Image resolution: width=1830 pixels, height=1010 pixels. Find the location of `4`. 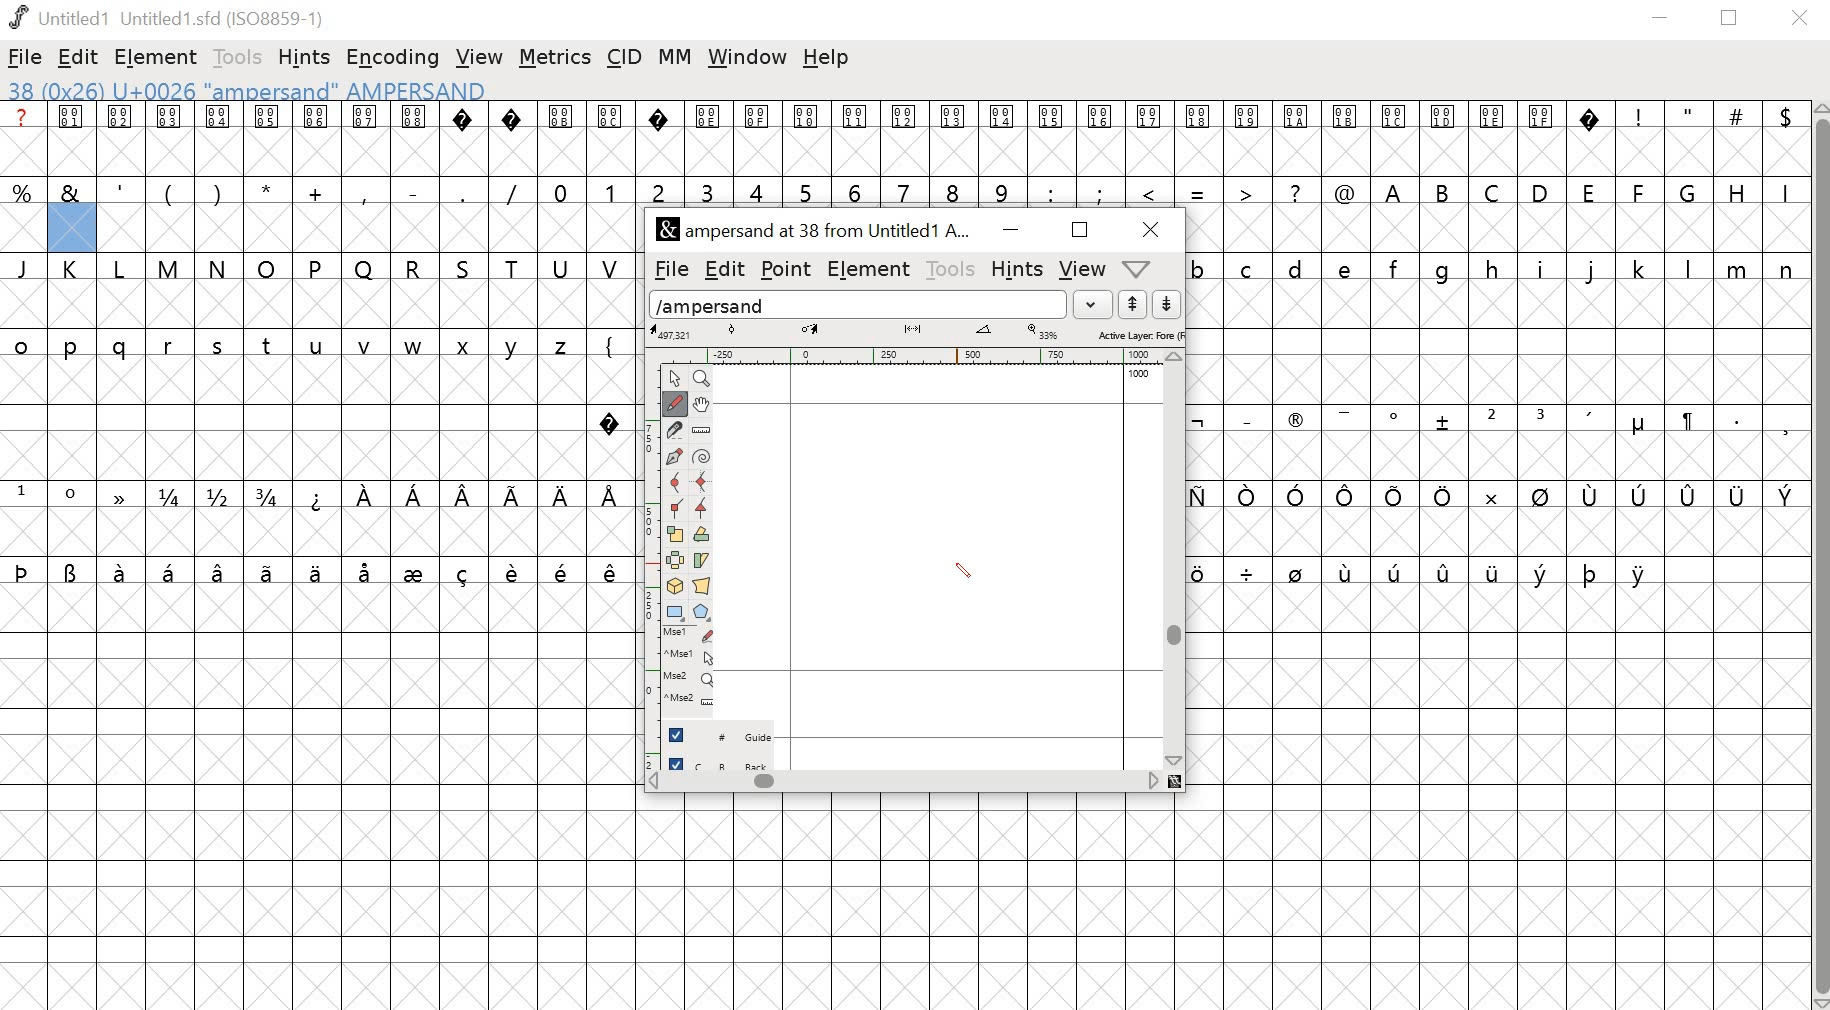

4 is located at coordinates (759, 191).